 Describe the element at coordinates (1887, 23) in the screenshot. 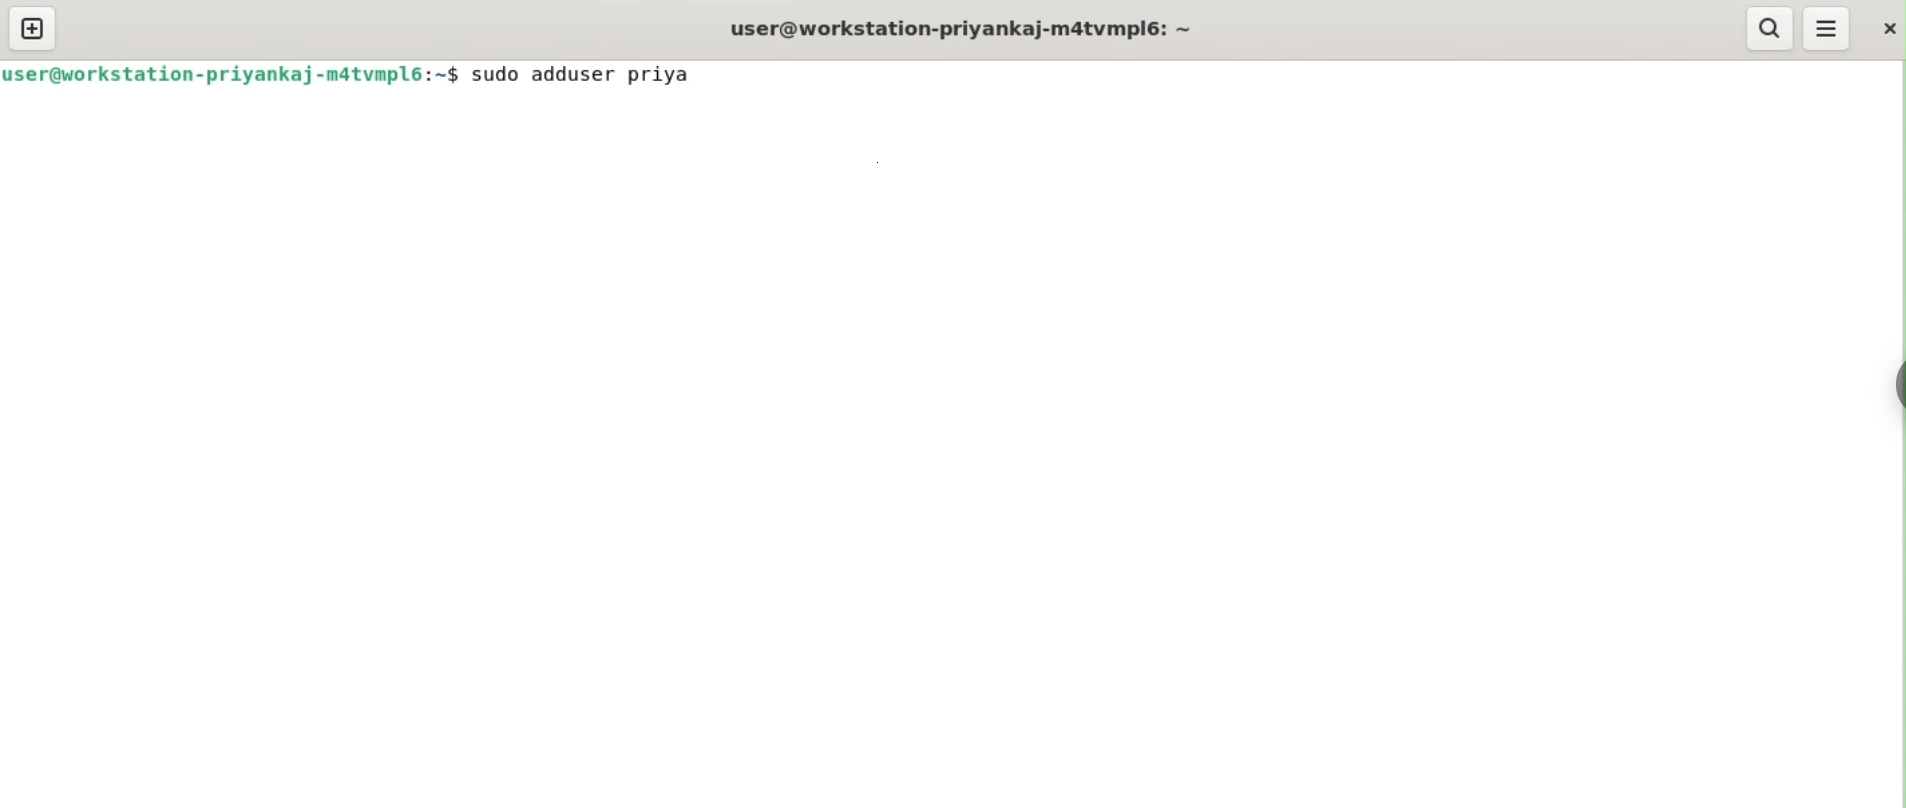

I see `close` at that location.